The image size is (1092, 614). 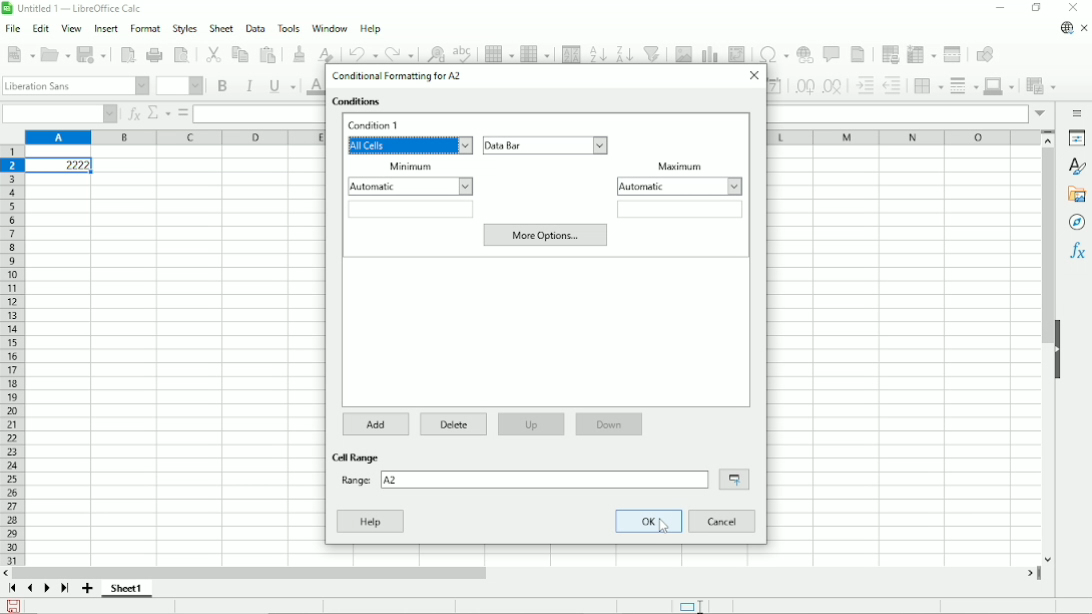 What do you see at coordinates (1038, 7) in the screenshot?
I see `Restore down` at bounding box center [1038, 7].